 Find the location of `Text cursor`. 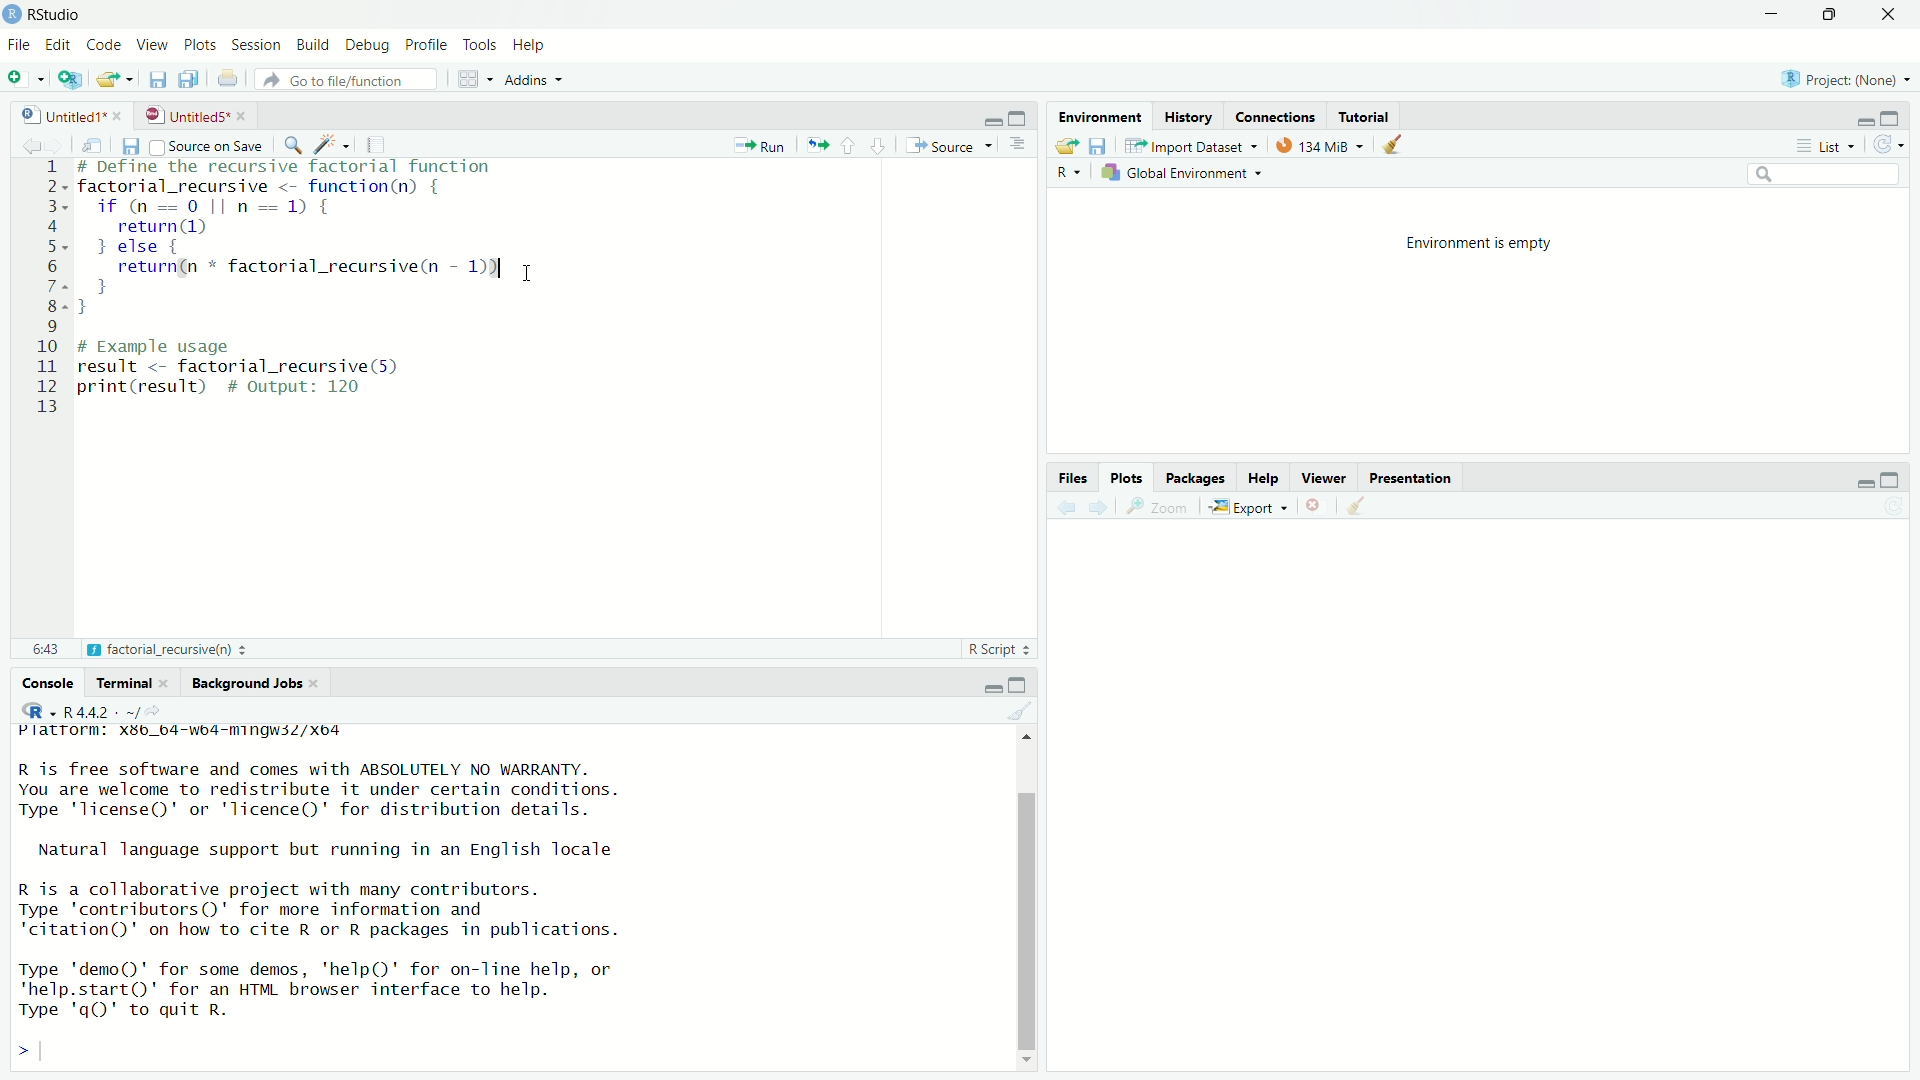

Text cursor is located at coordinates (530, 276).